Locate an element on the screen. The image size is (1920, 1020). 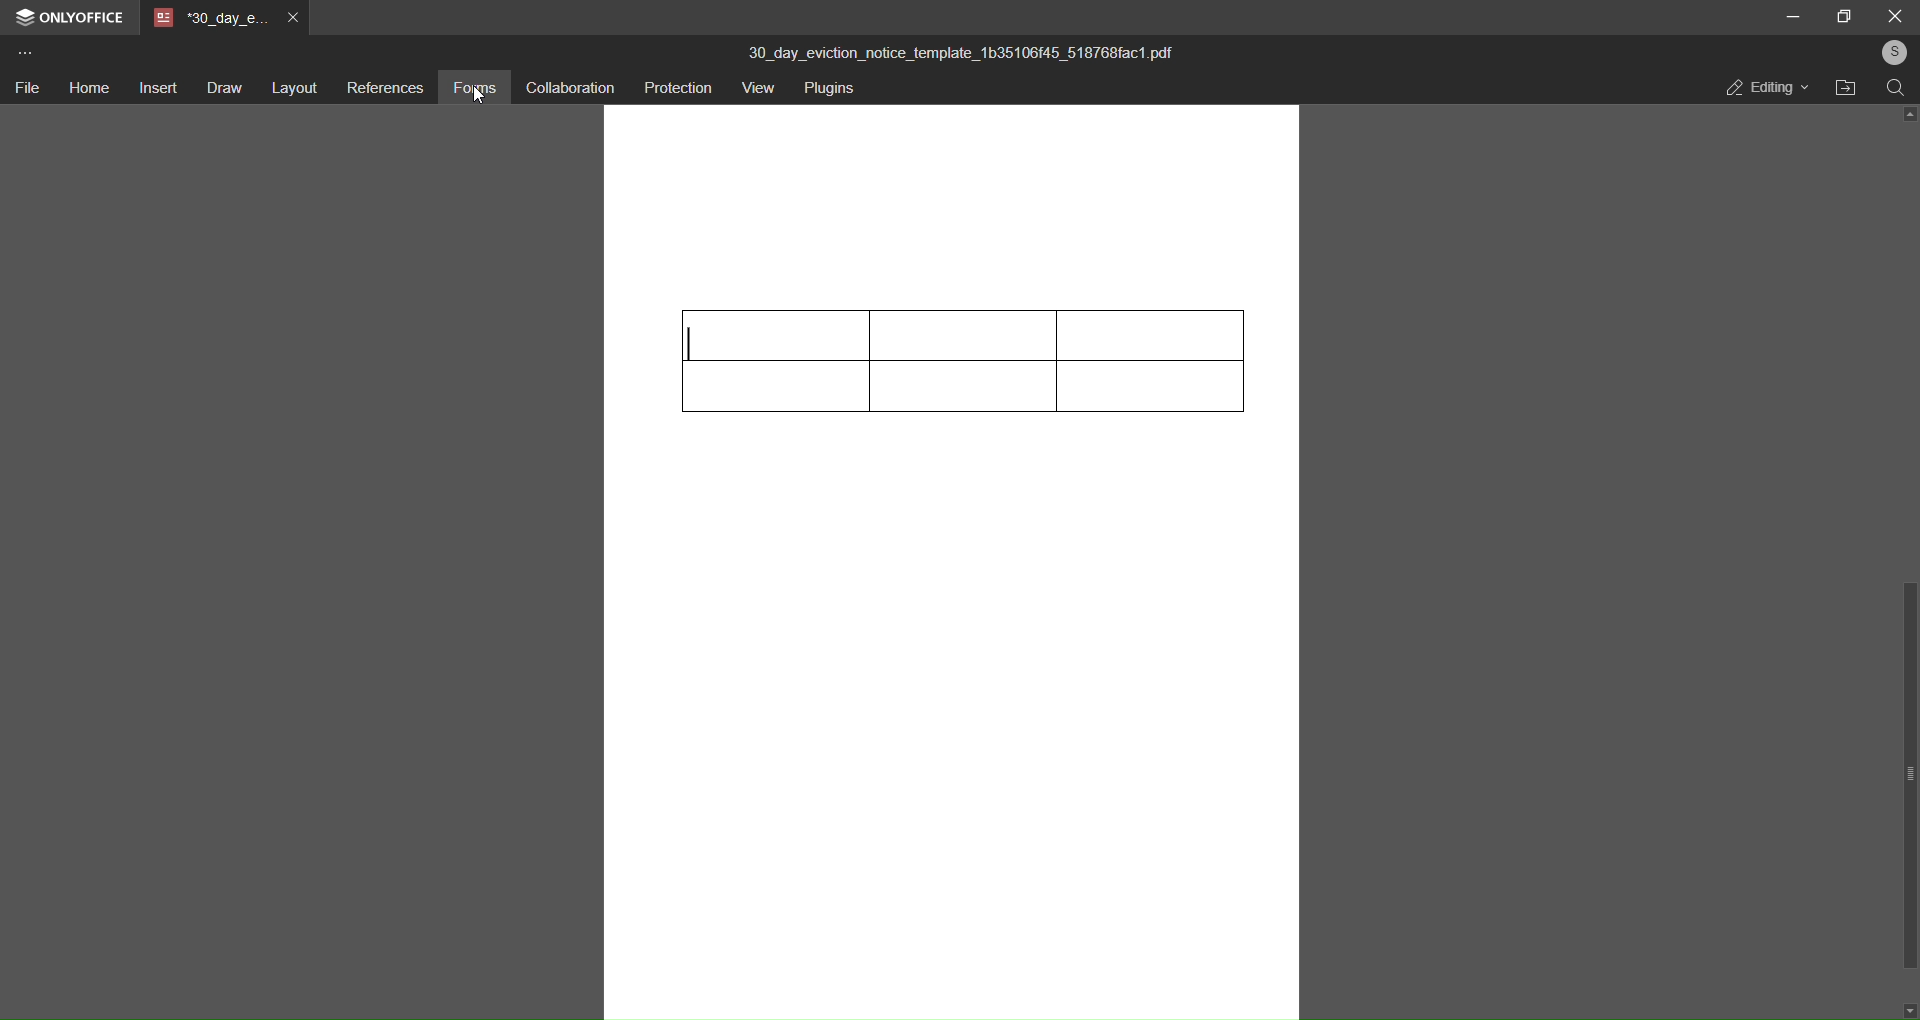
home is located at coordinates (89, 87).